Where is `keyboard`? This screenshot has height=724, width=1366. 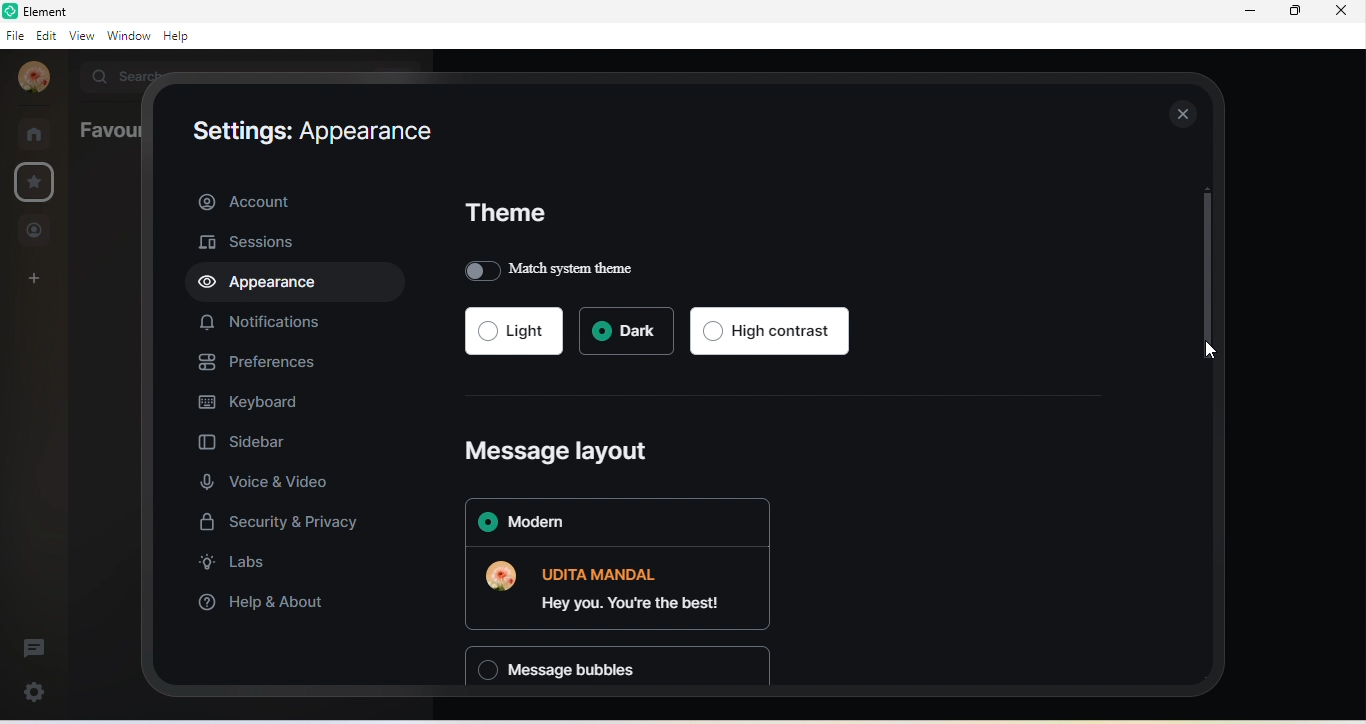
keyboard is located at coordinates (251, 402).